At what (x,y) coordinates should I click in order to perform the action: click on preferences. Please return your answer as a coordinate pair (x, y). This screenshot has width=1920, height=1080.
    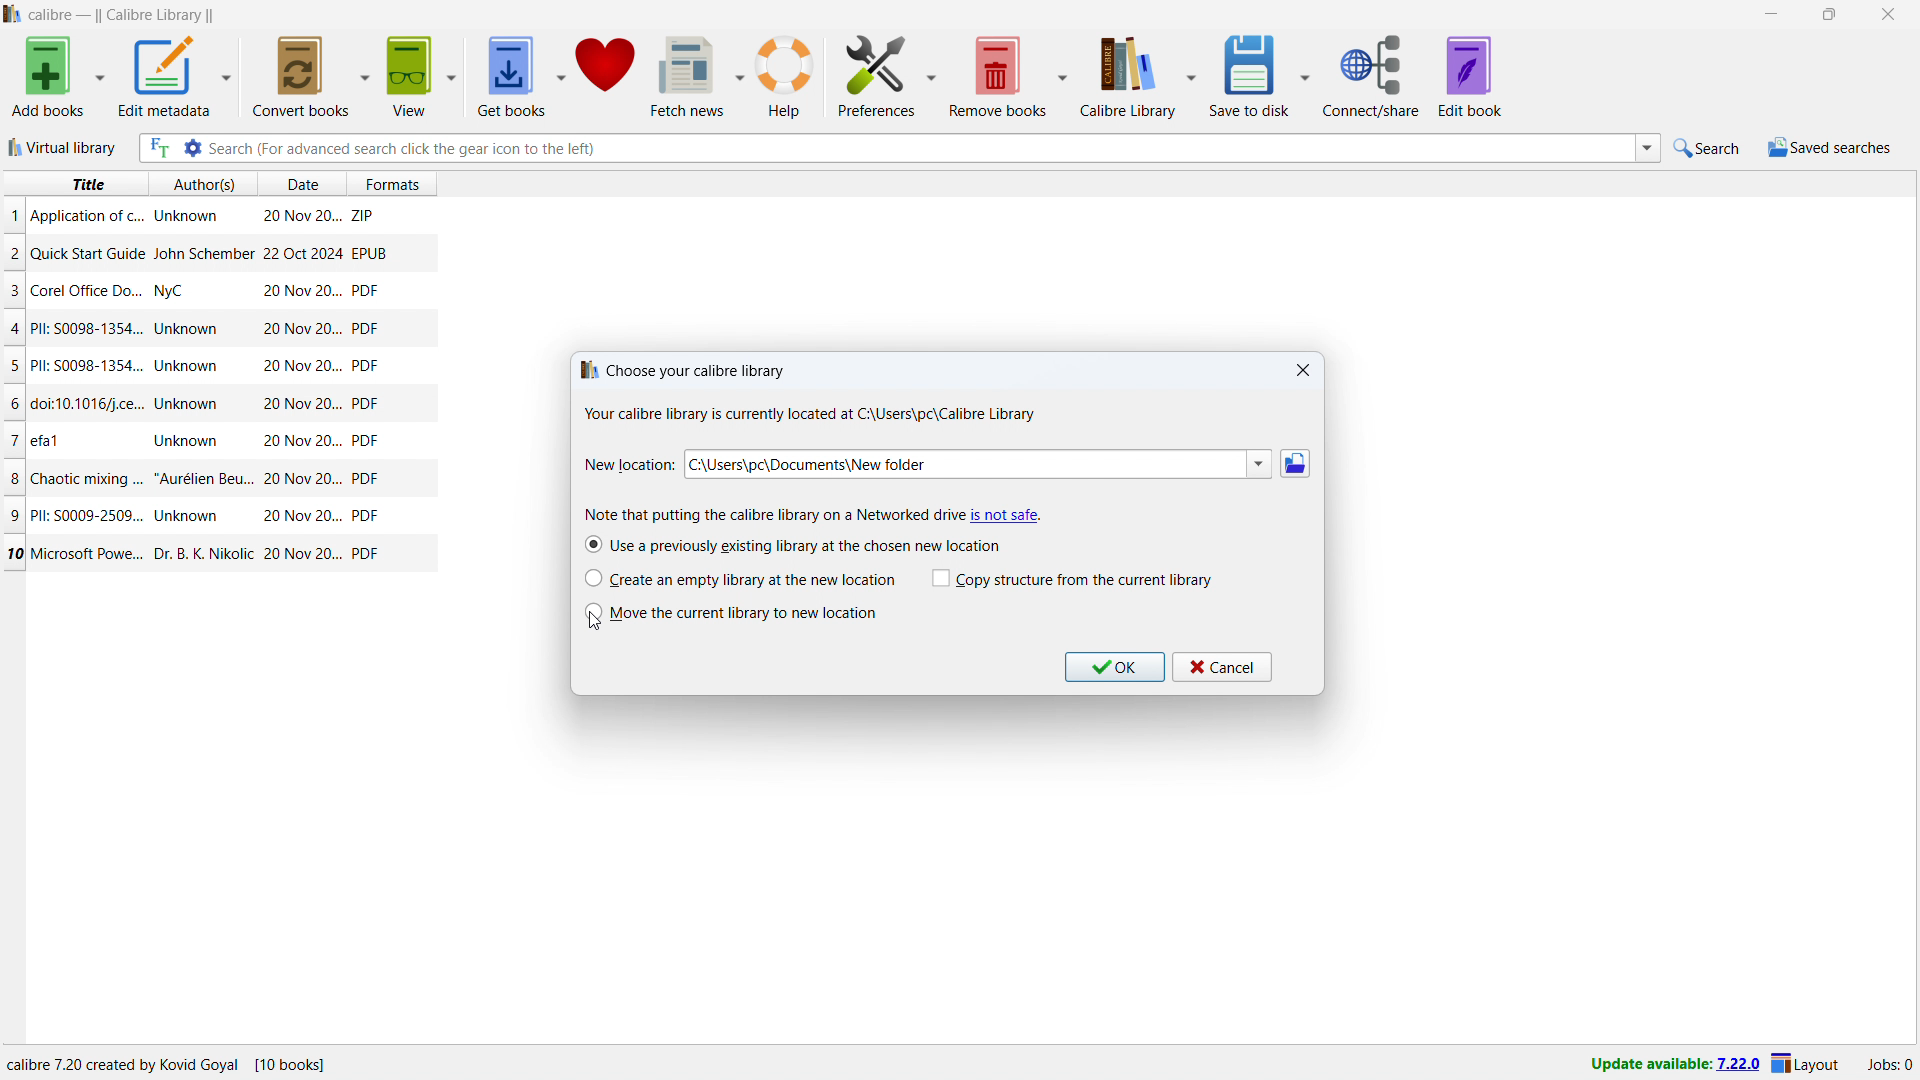
    Looking at the image, I should click on (878, 74).